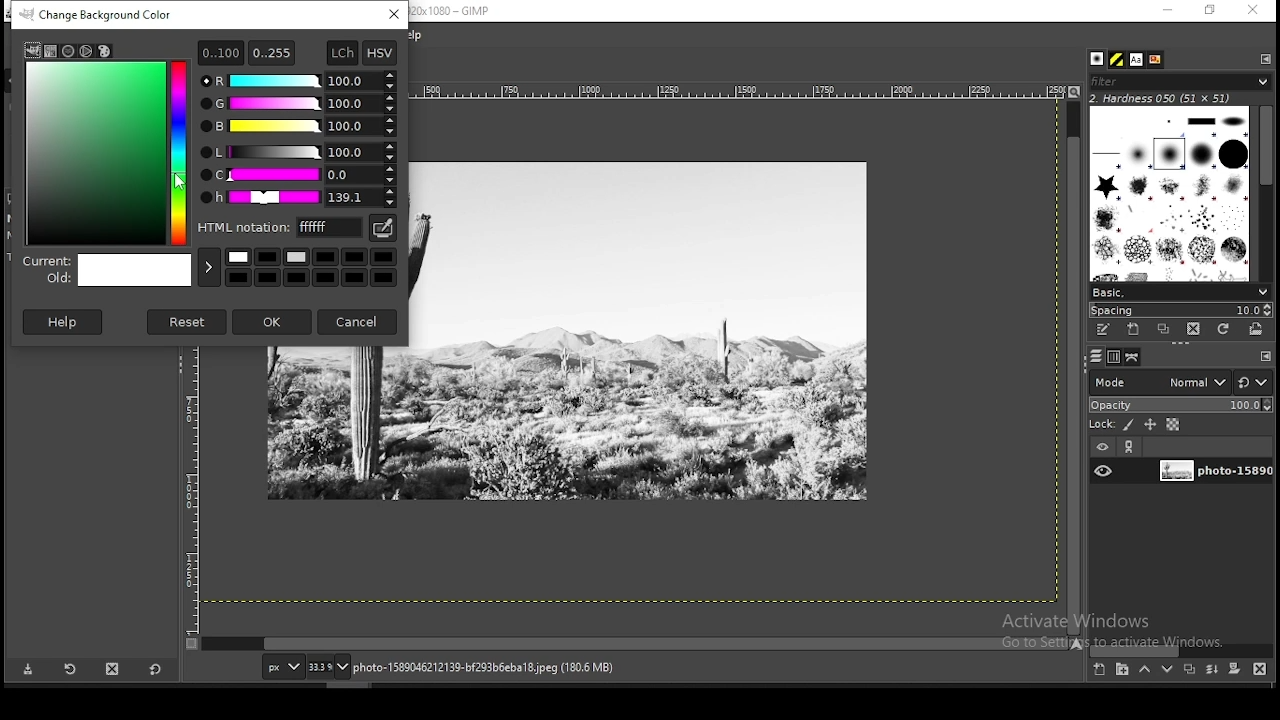 The image size is (1280, 720). What do you see at coordinates (1074, 366) in the screenshot?
I see `scroll bar` at bounding box center [1074, 366].